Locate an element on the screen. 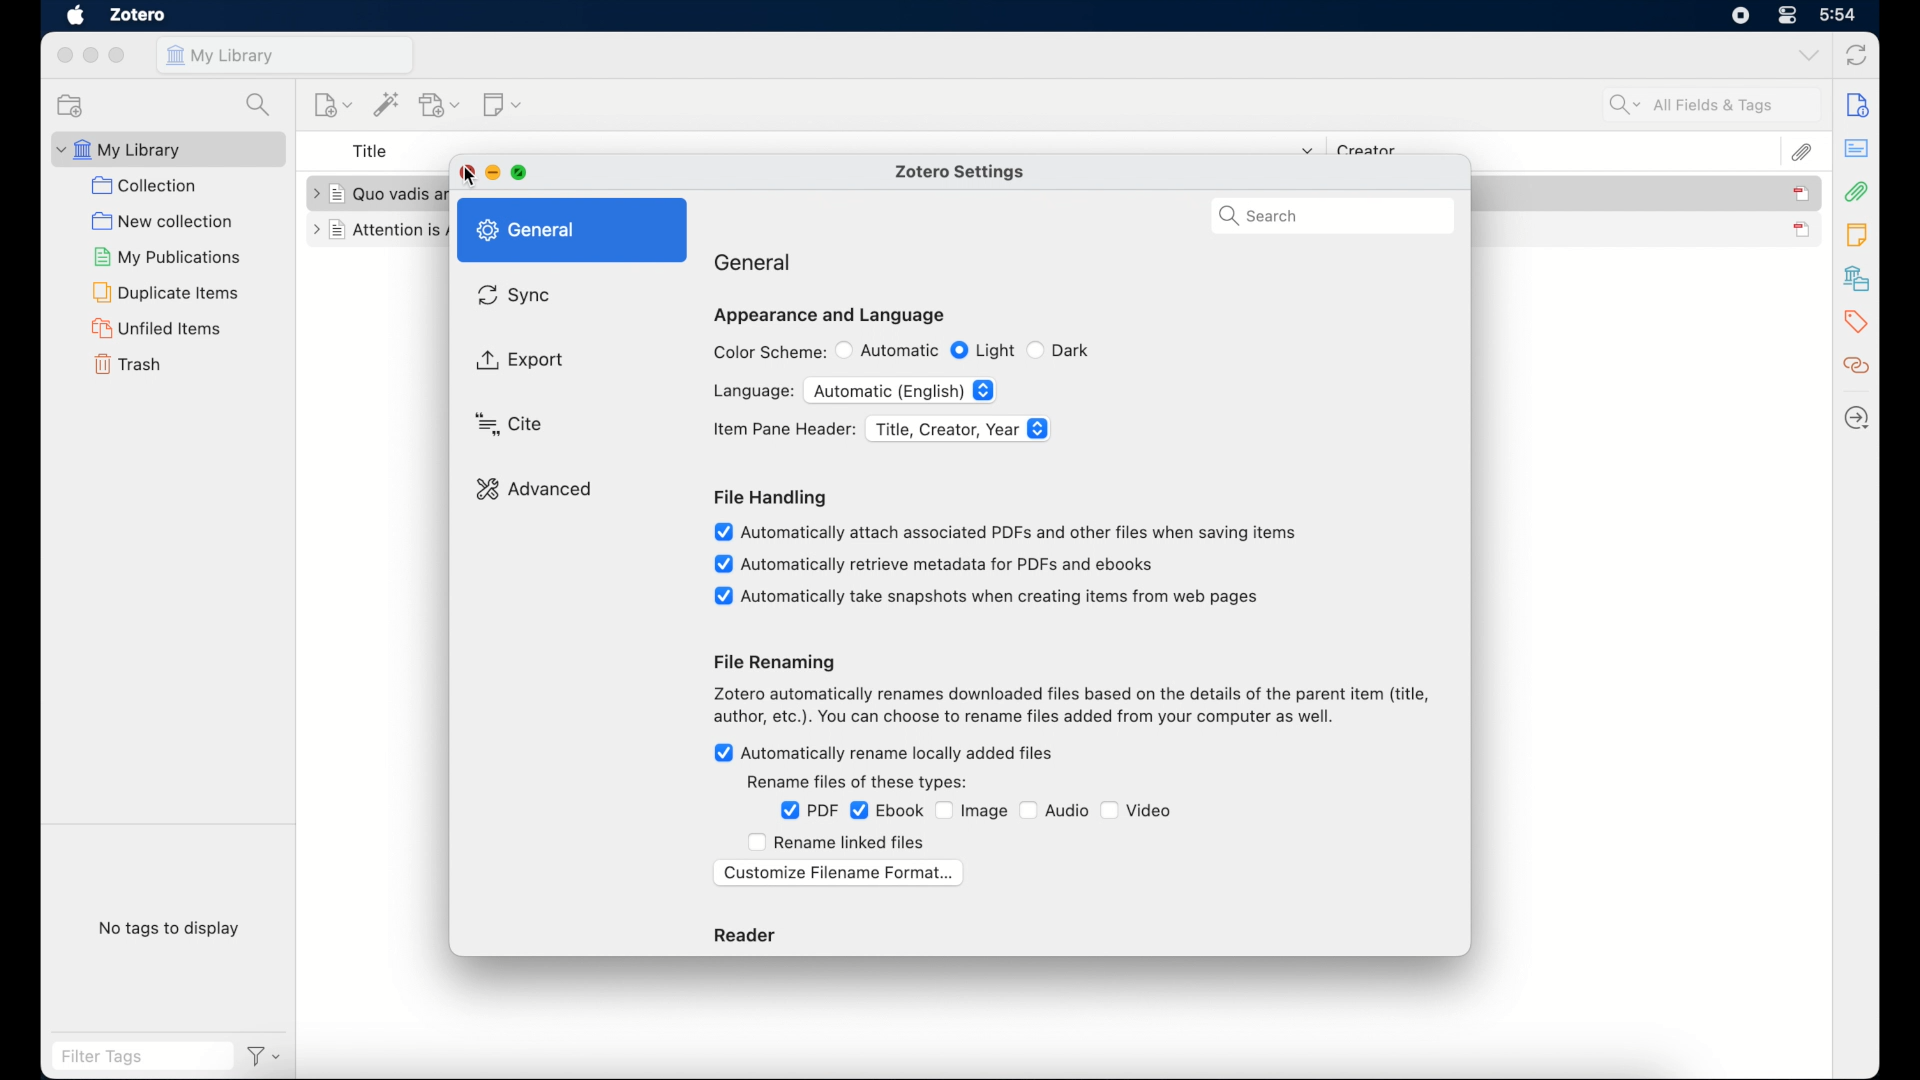 The image size is (1920, 1080). maximize is located at coordinates (521, 173).